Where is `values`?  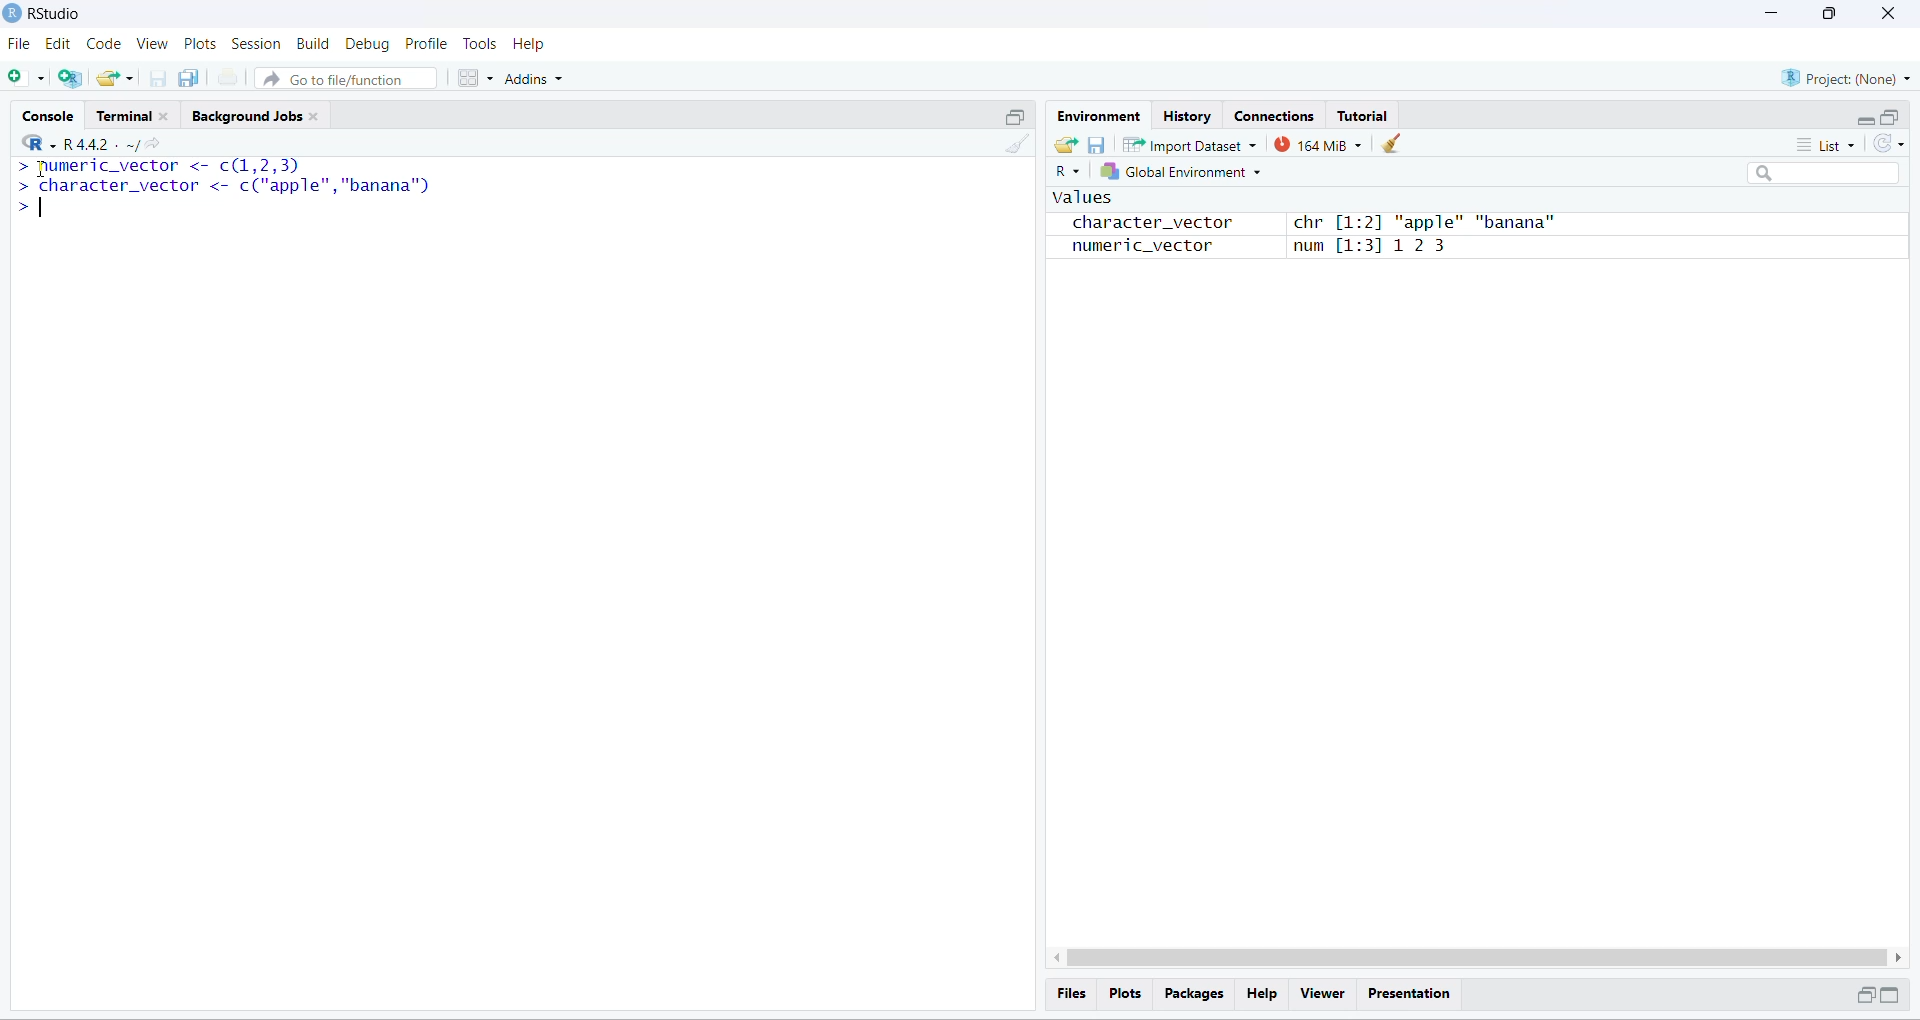 values is located at coordinates (1080, 199).